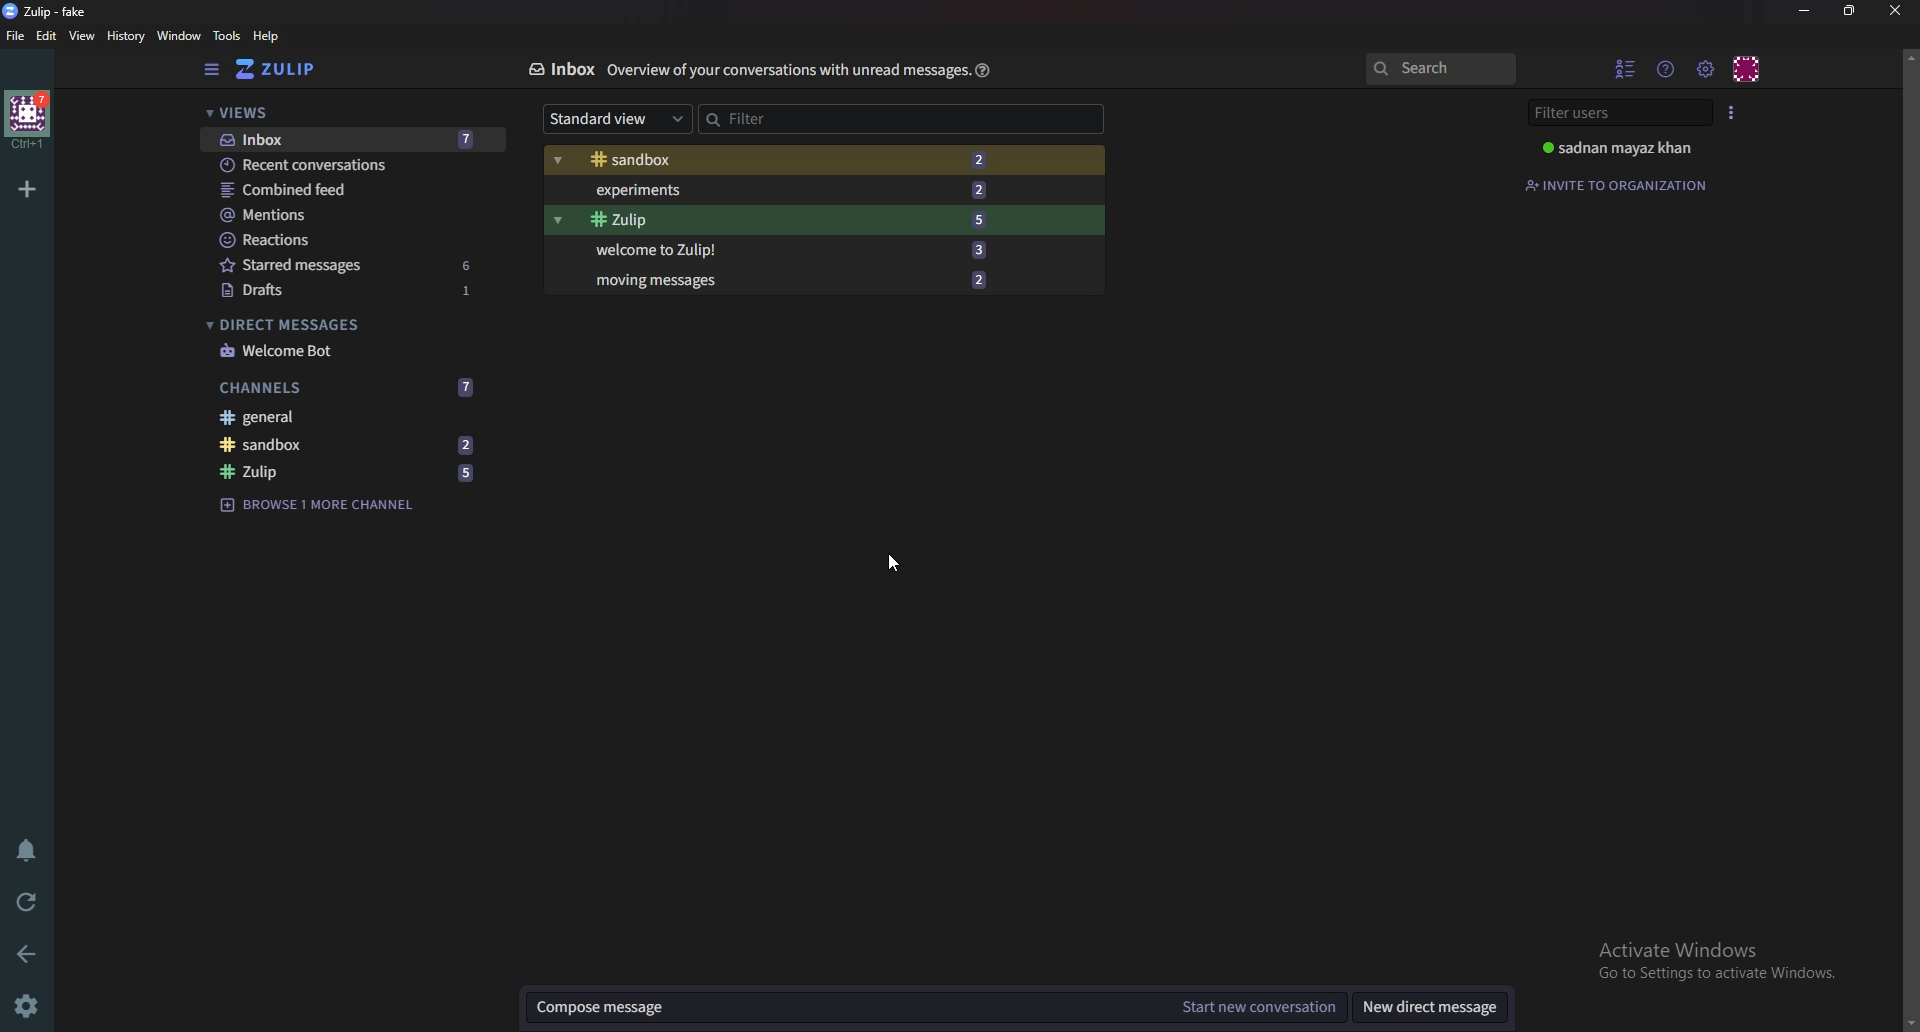 This screenshot has width=1920, height=1032. I want to click on Experiments 2, so click(786, 190).